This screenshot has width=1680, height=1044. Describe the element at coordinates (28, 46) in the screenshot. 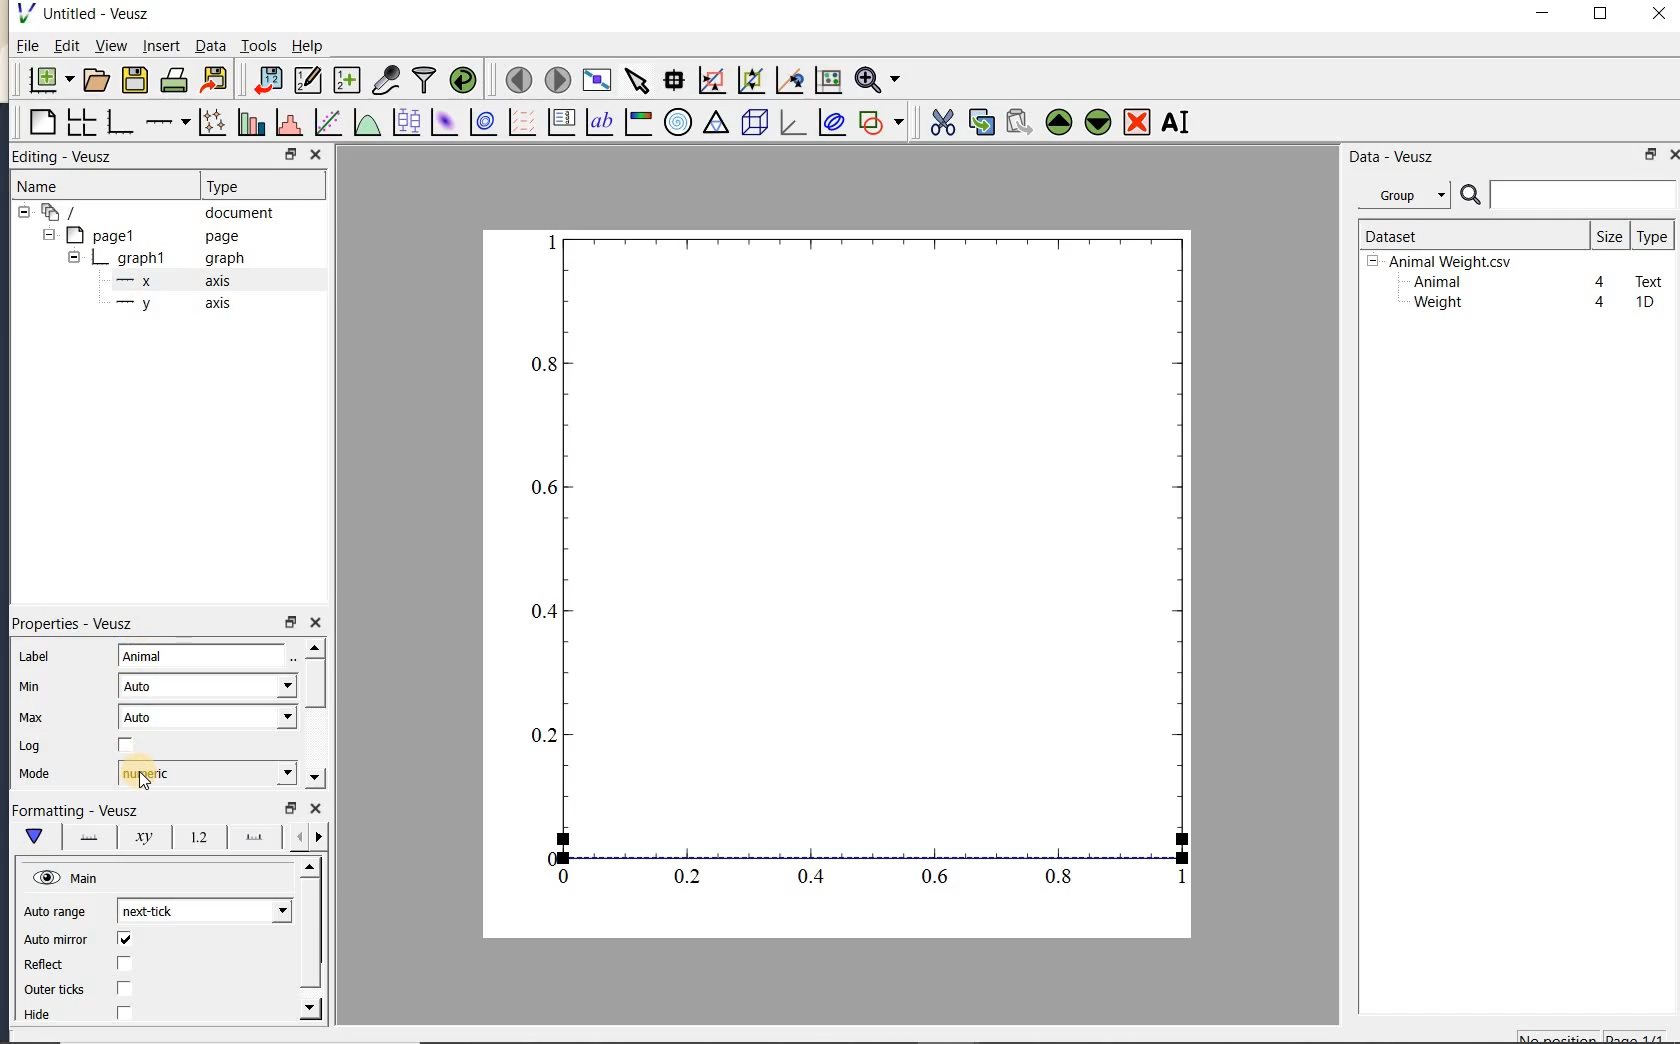

I see `File` at that location.